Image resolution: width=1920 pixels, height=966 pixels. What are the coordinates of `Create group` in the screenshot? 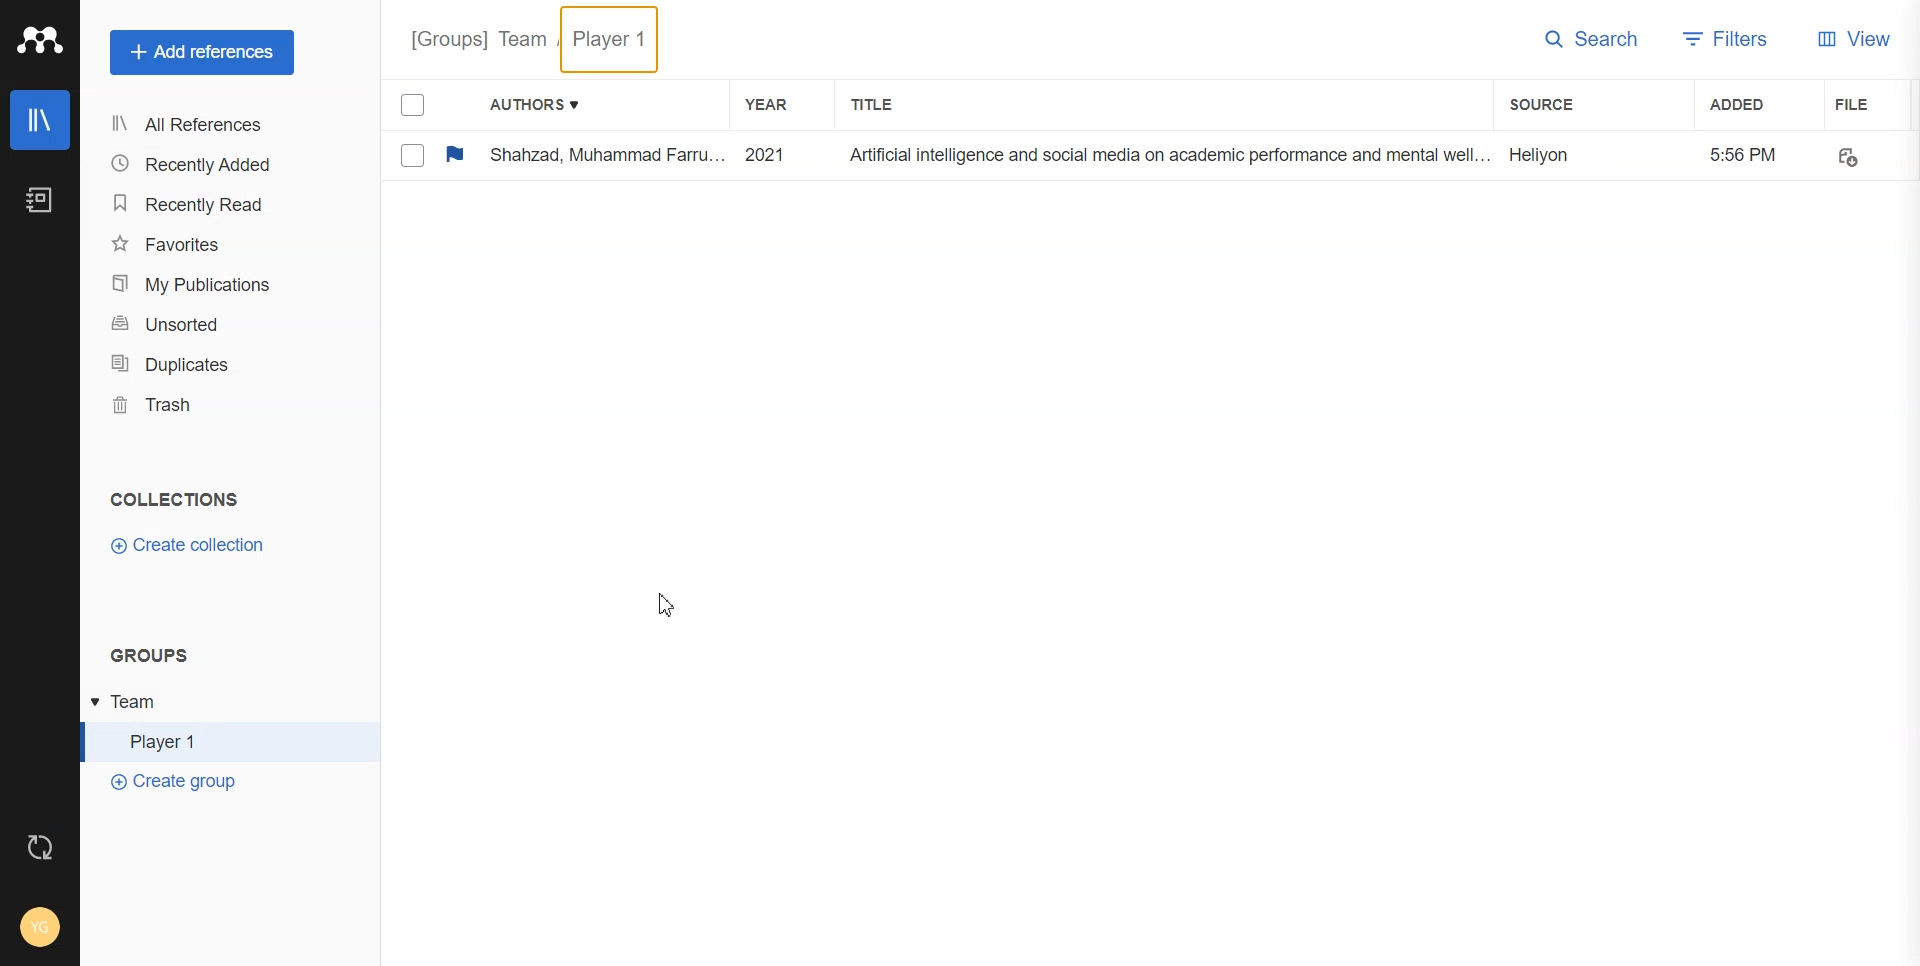 It's located at (175, 782).